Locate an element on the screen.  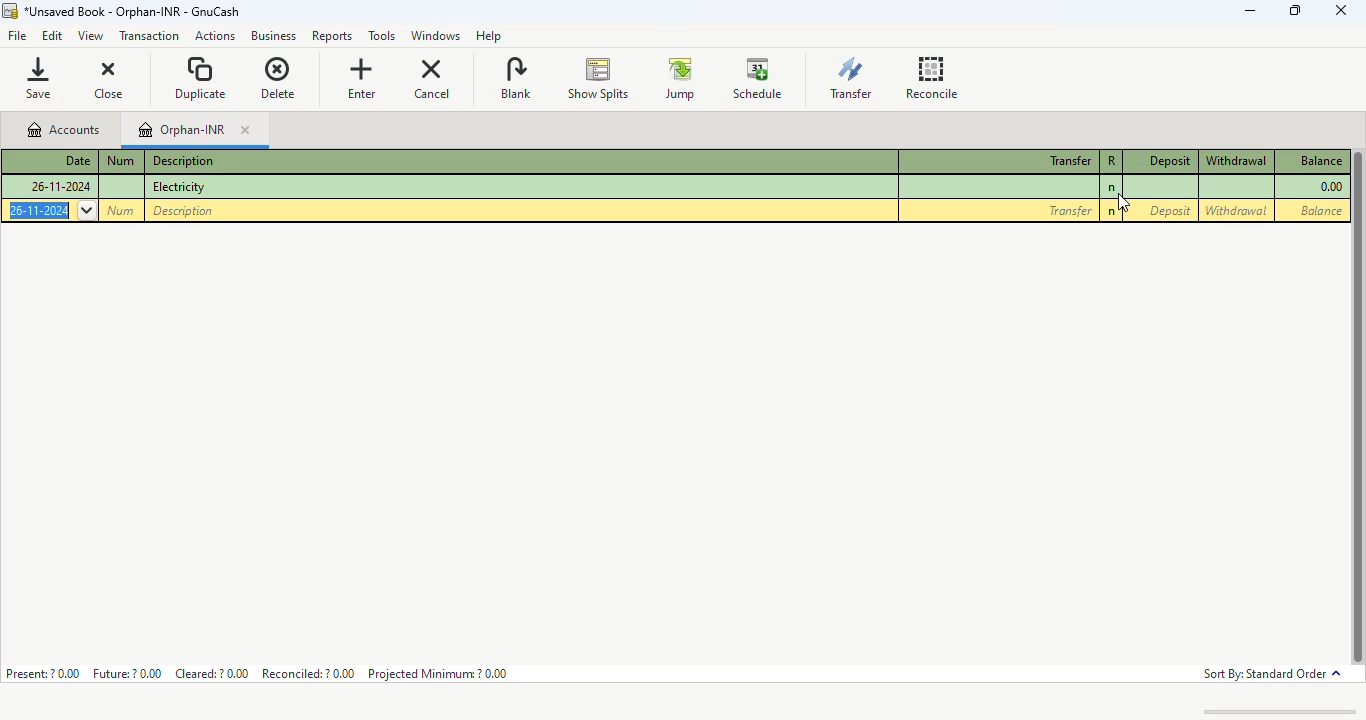
future: ? 0.00 is located at coordinates (128, 673).